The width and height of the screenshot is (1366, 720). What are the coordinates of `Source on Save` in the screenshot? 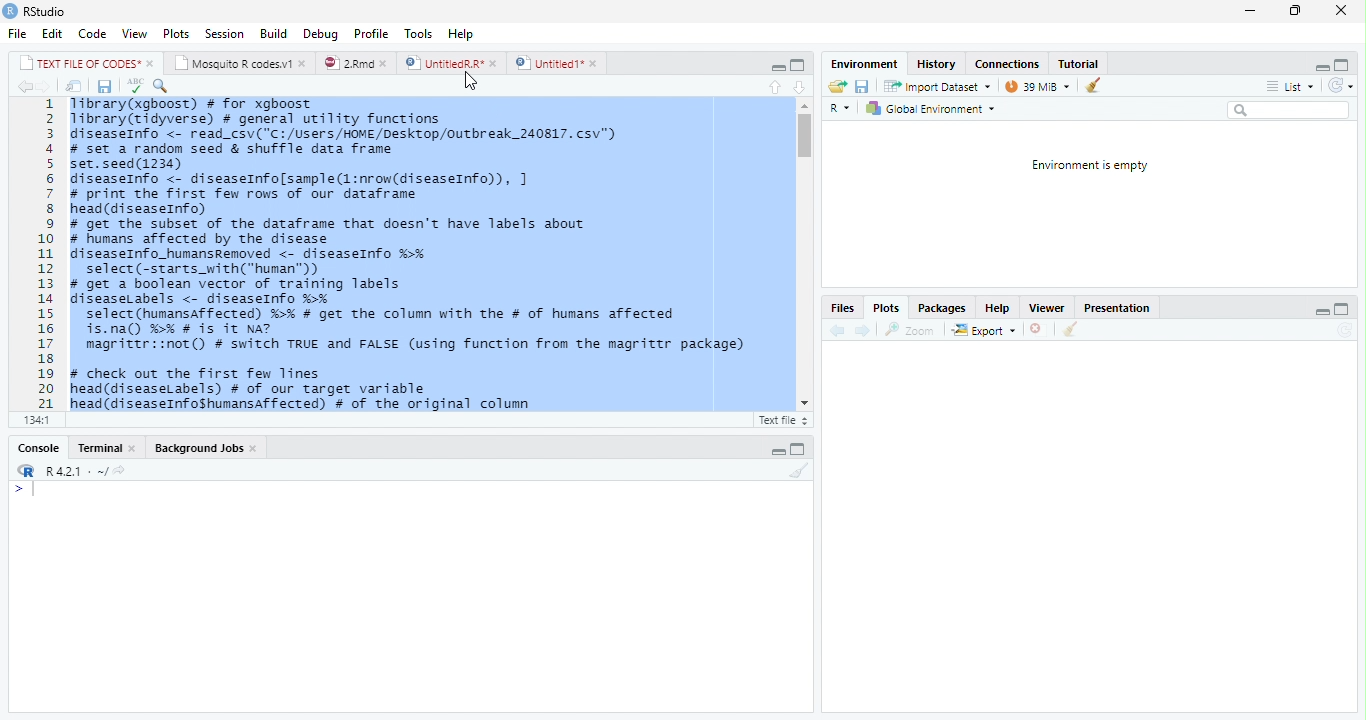 It's located at (164, 87).